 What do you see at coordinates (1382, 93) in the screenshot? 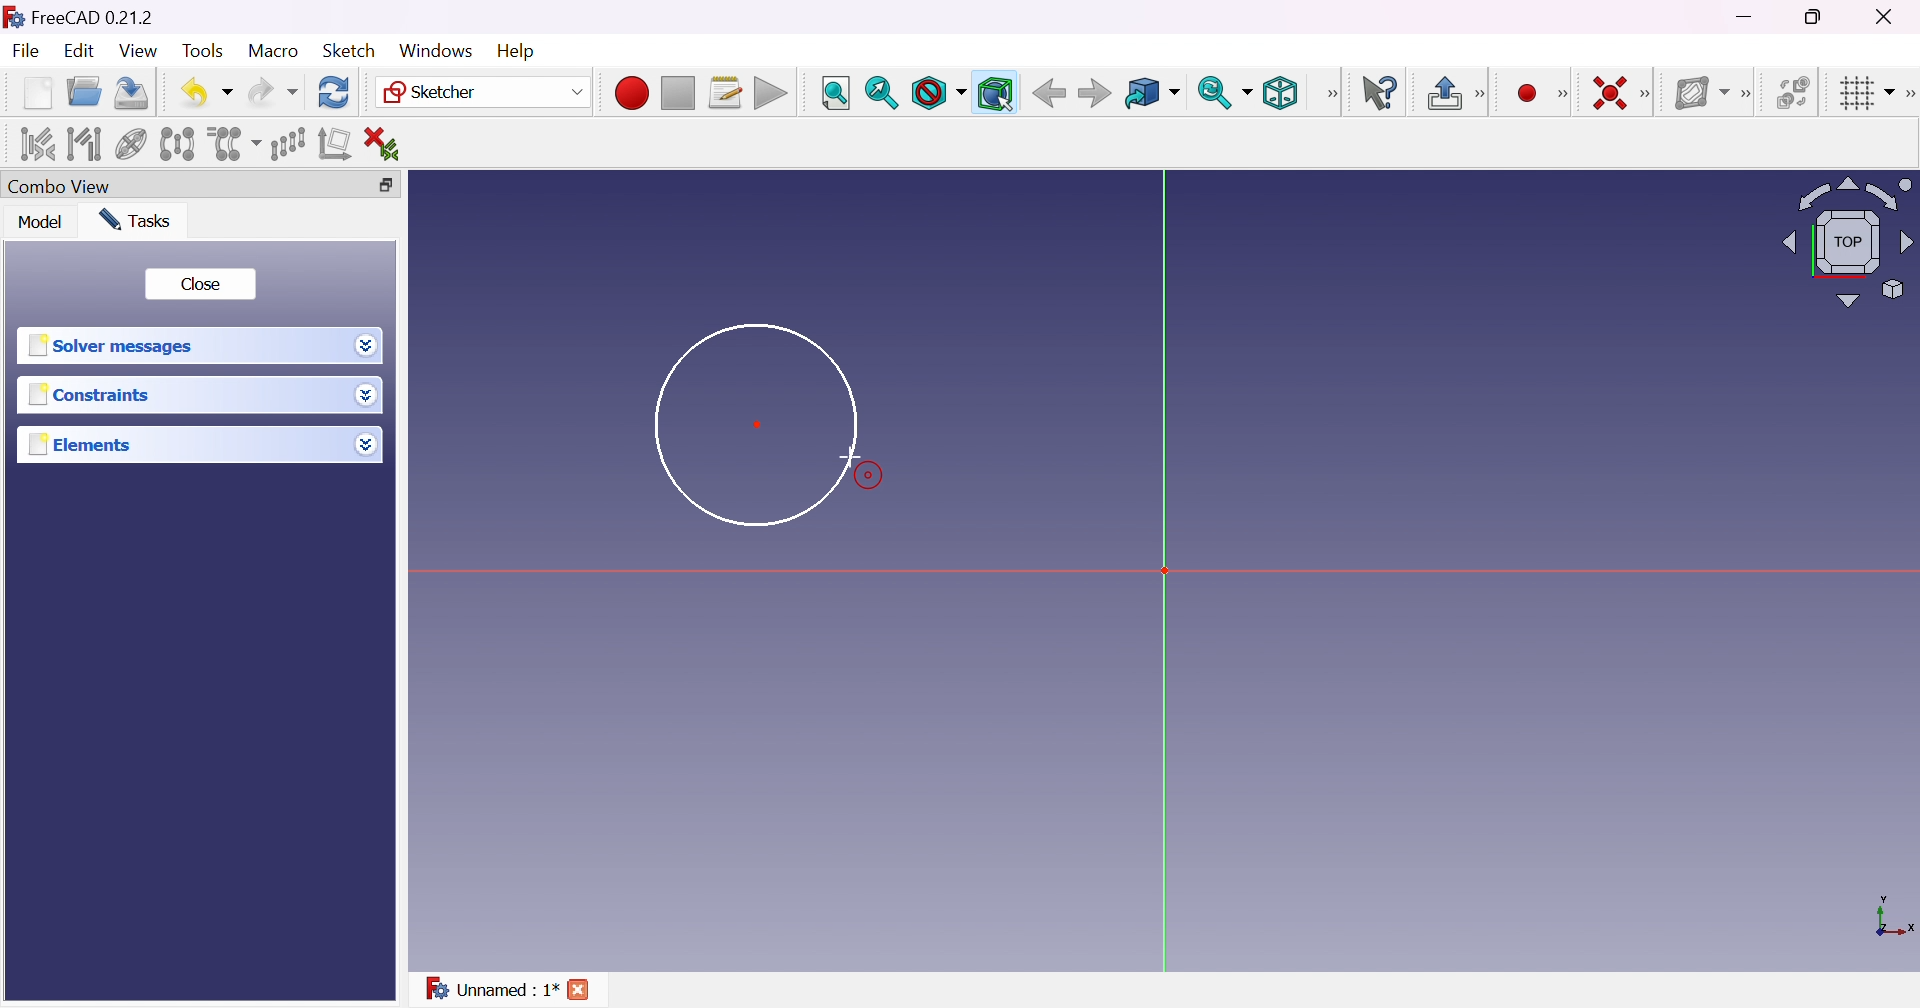
I see `What's this?` at bounding box center [1382, 93].